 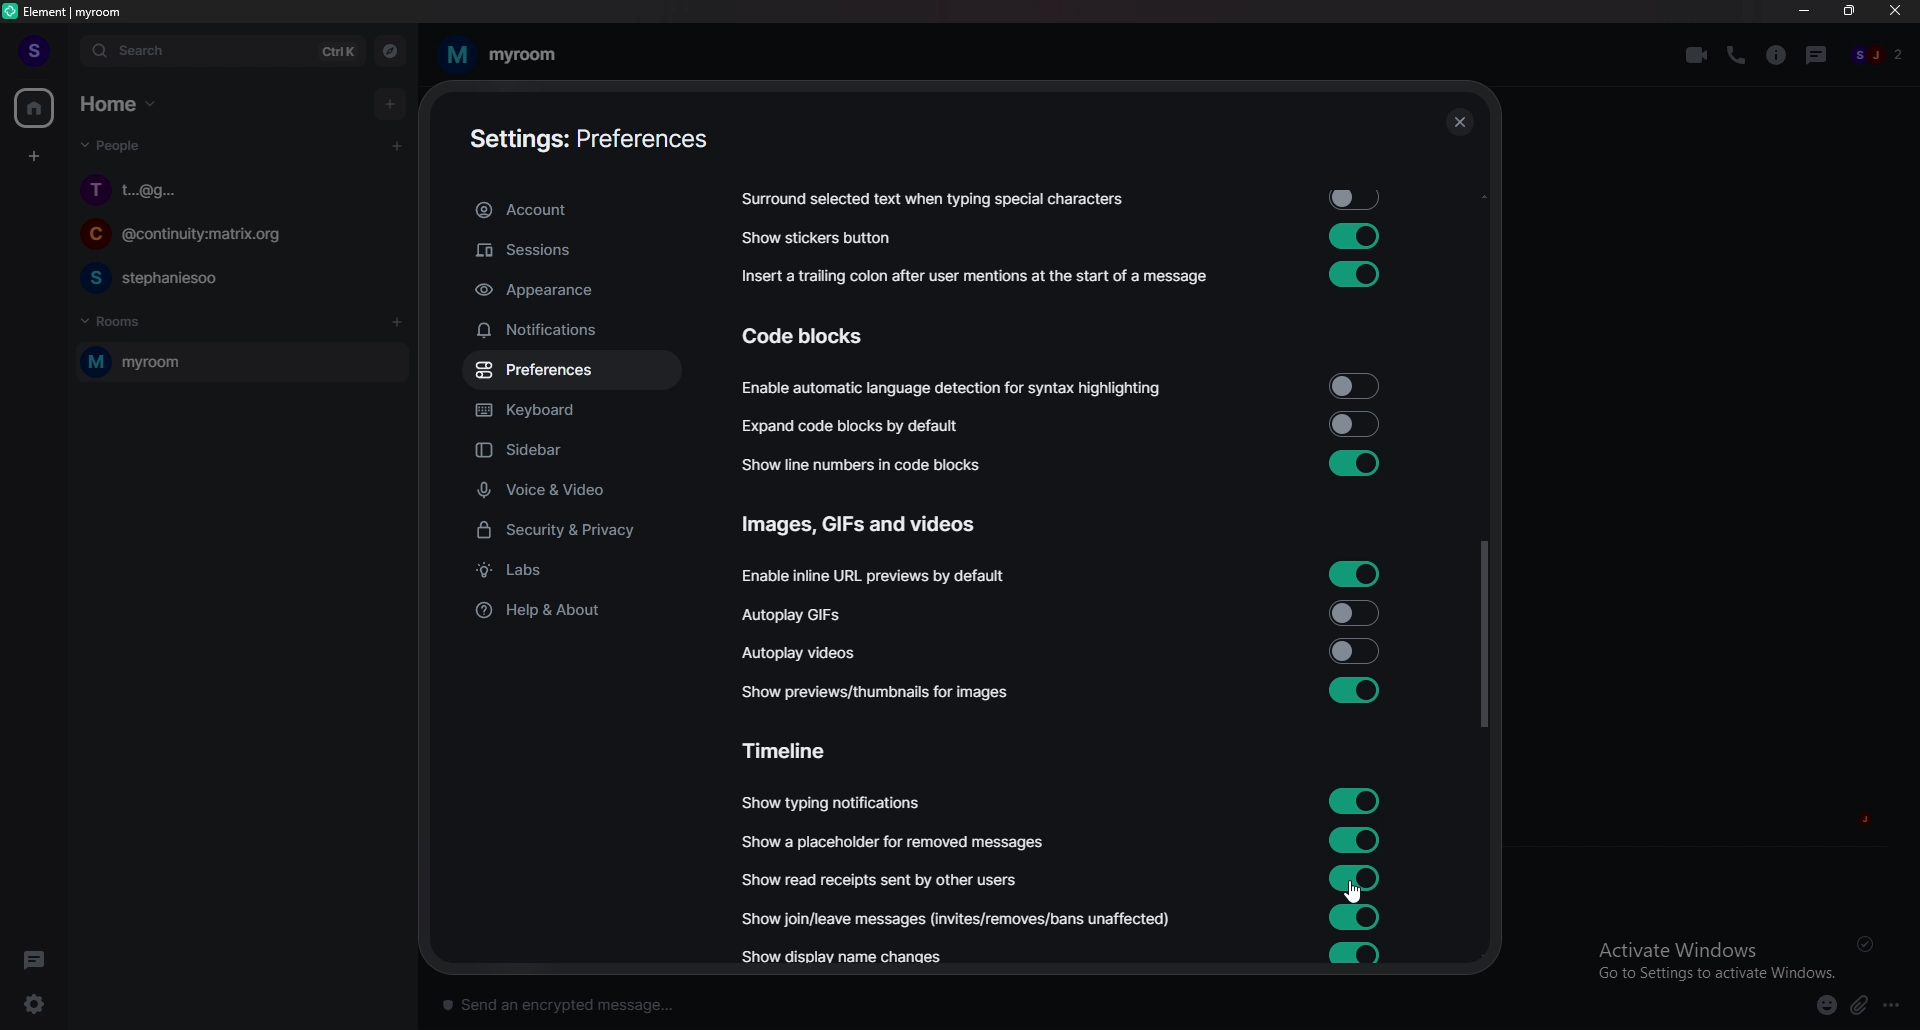 I want to click on scroll bar, so click(x=1483, y=634).